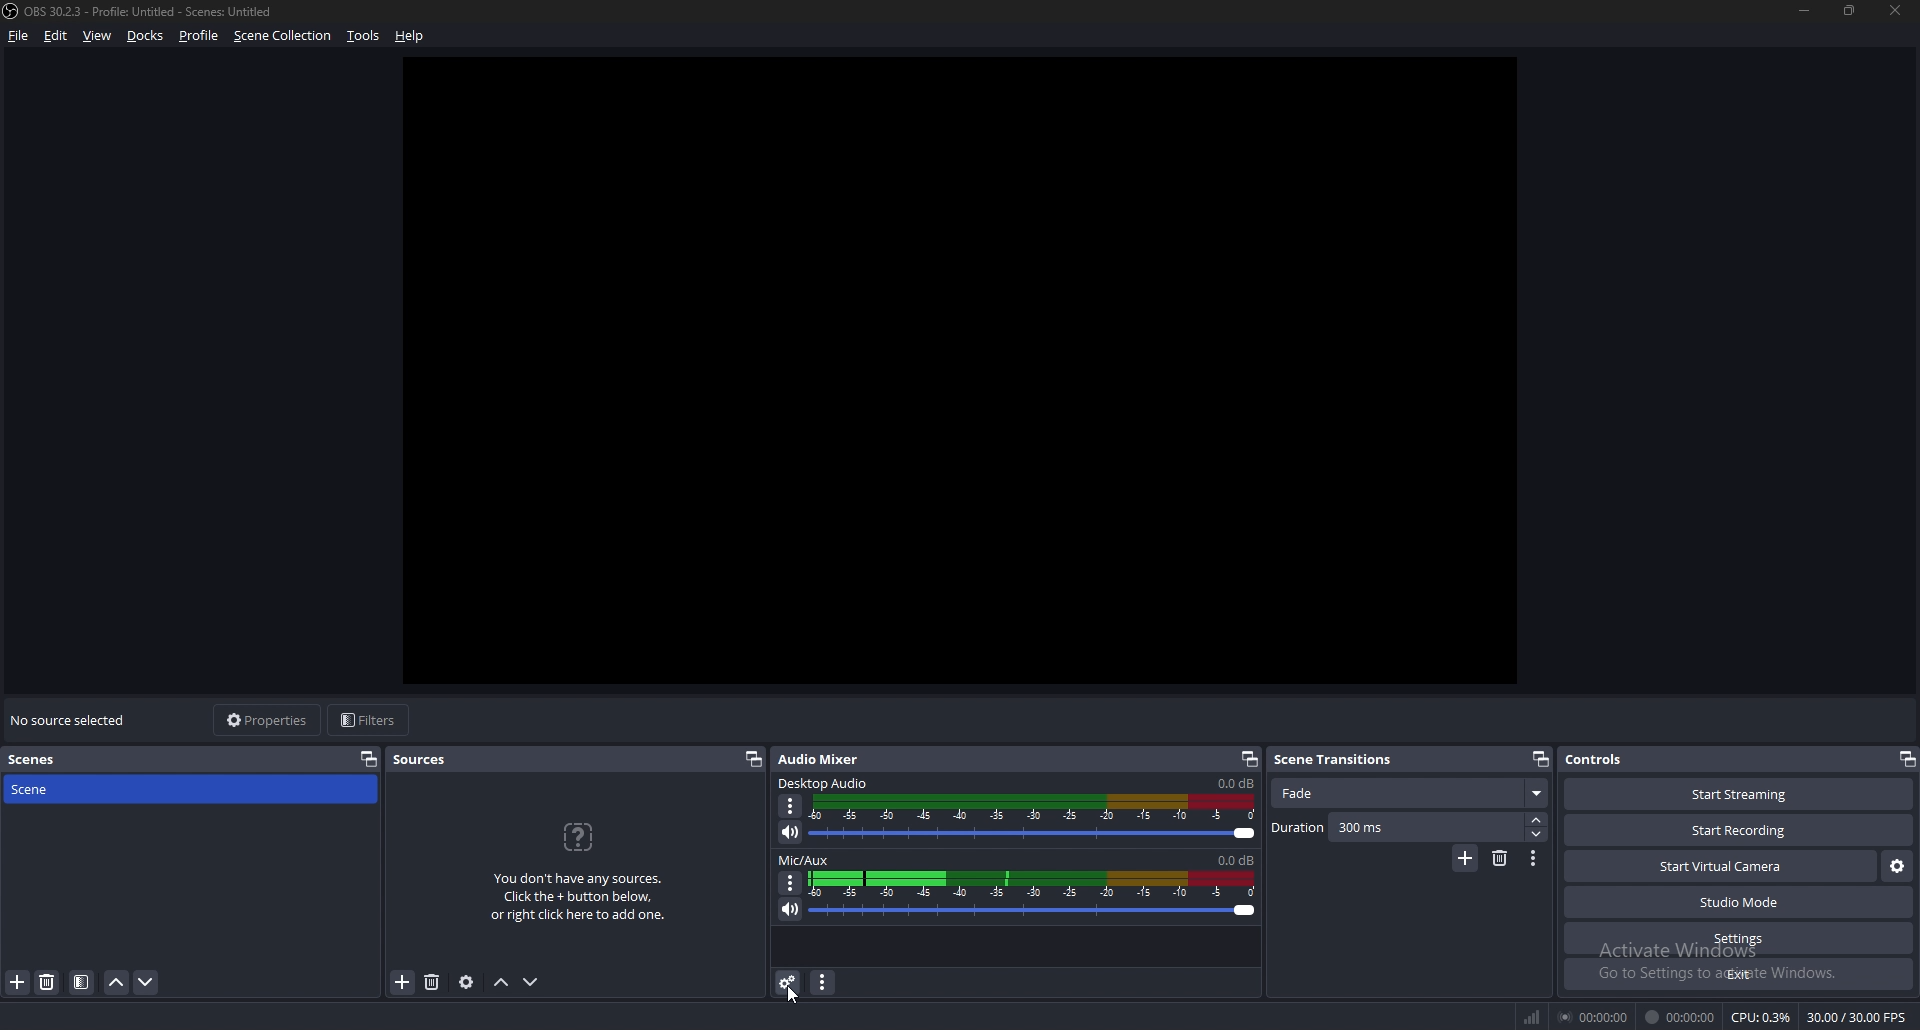  I want to click on workspace, so click(968, 384).